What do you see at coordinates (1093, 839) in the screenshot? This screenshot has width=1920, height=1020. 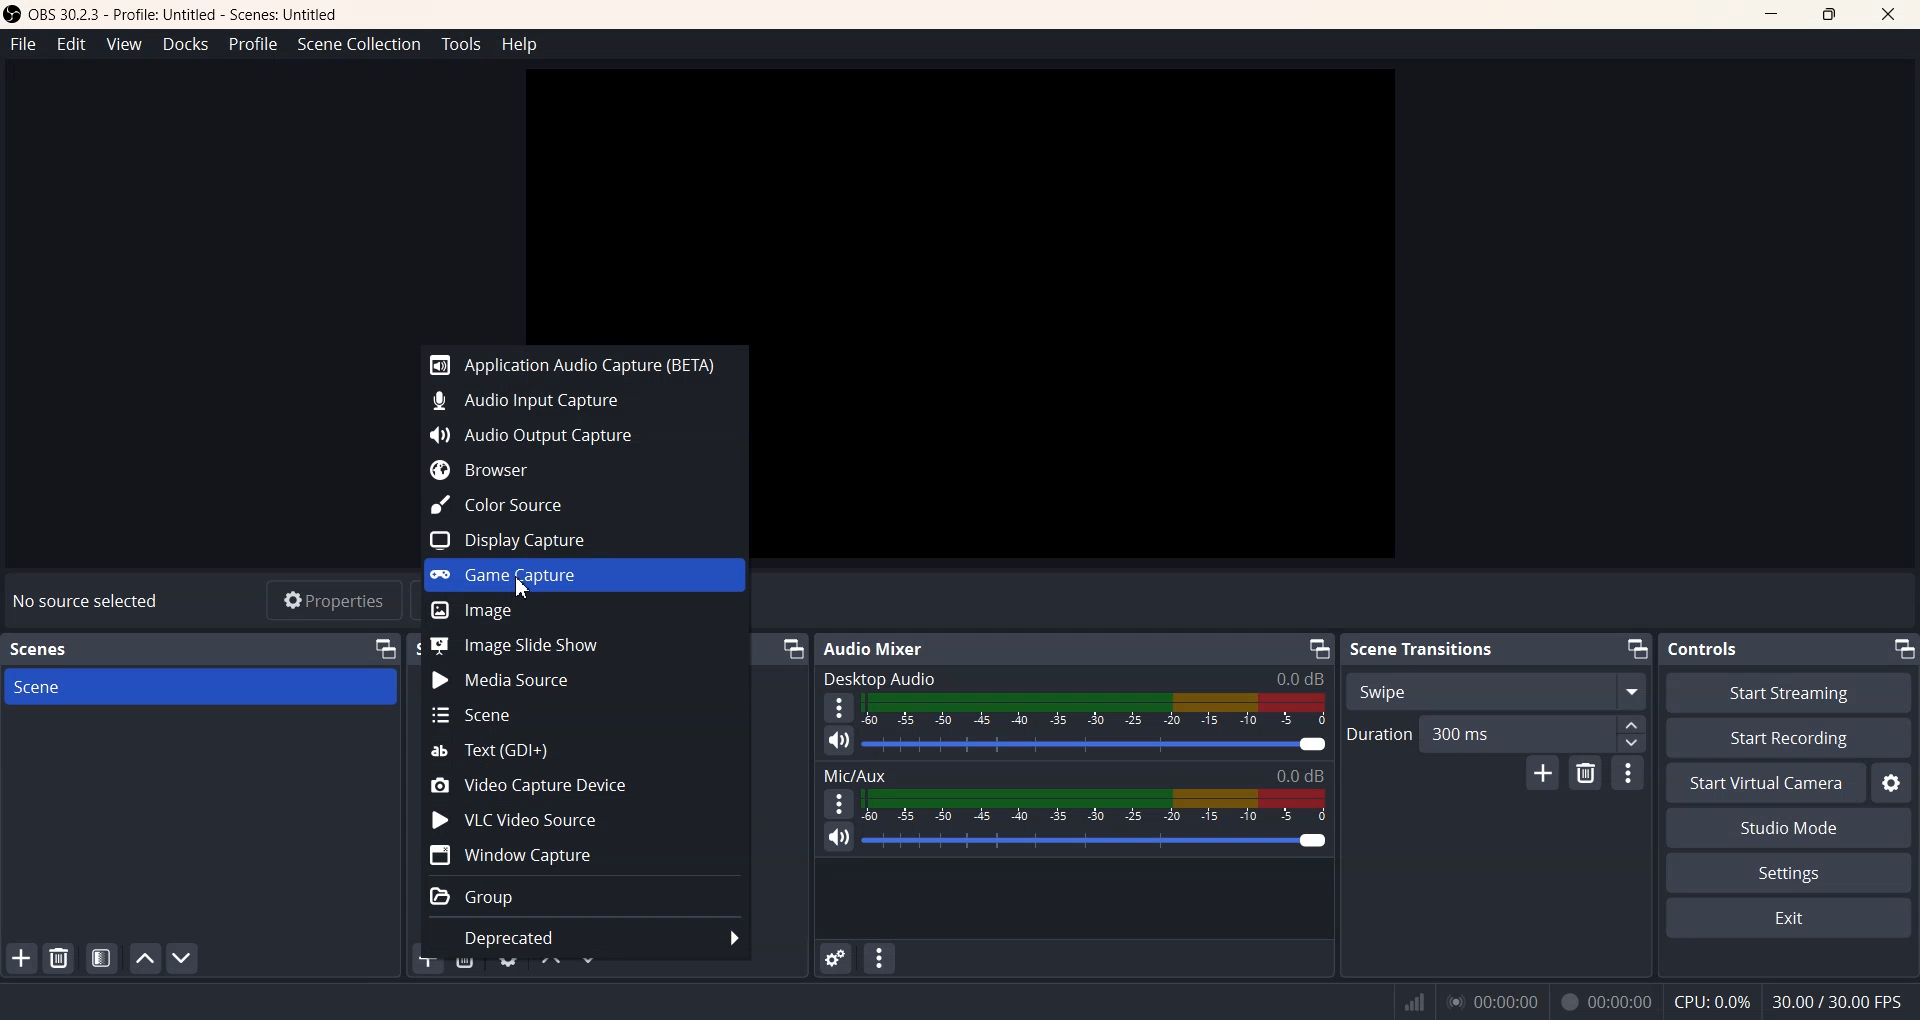 I see `Volume Adjuster` at bounding box center [1093, 839].